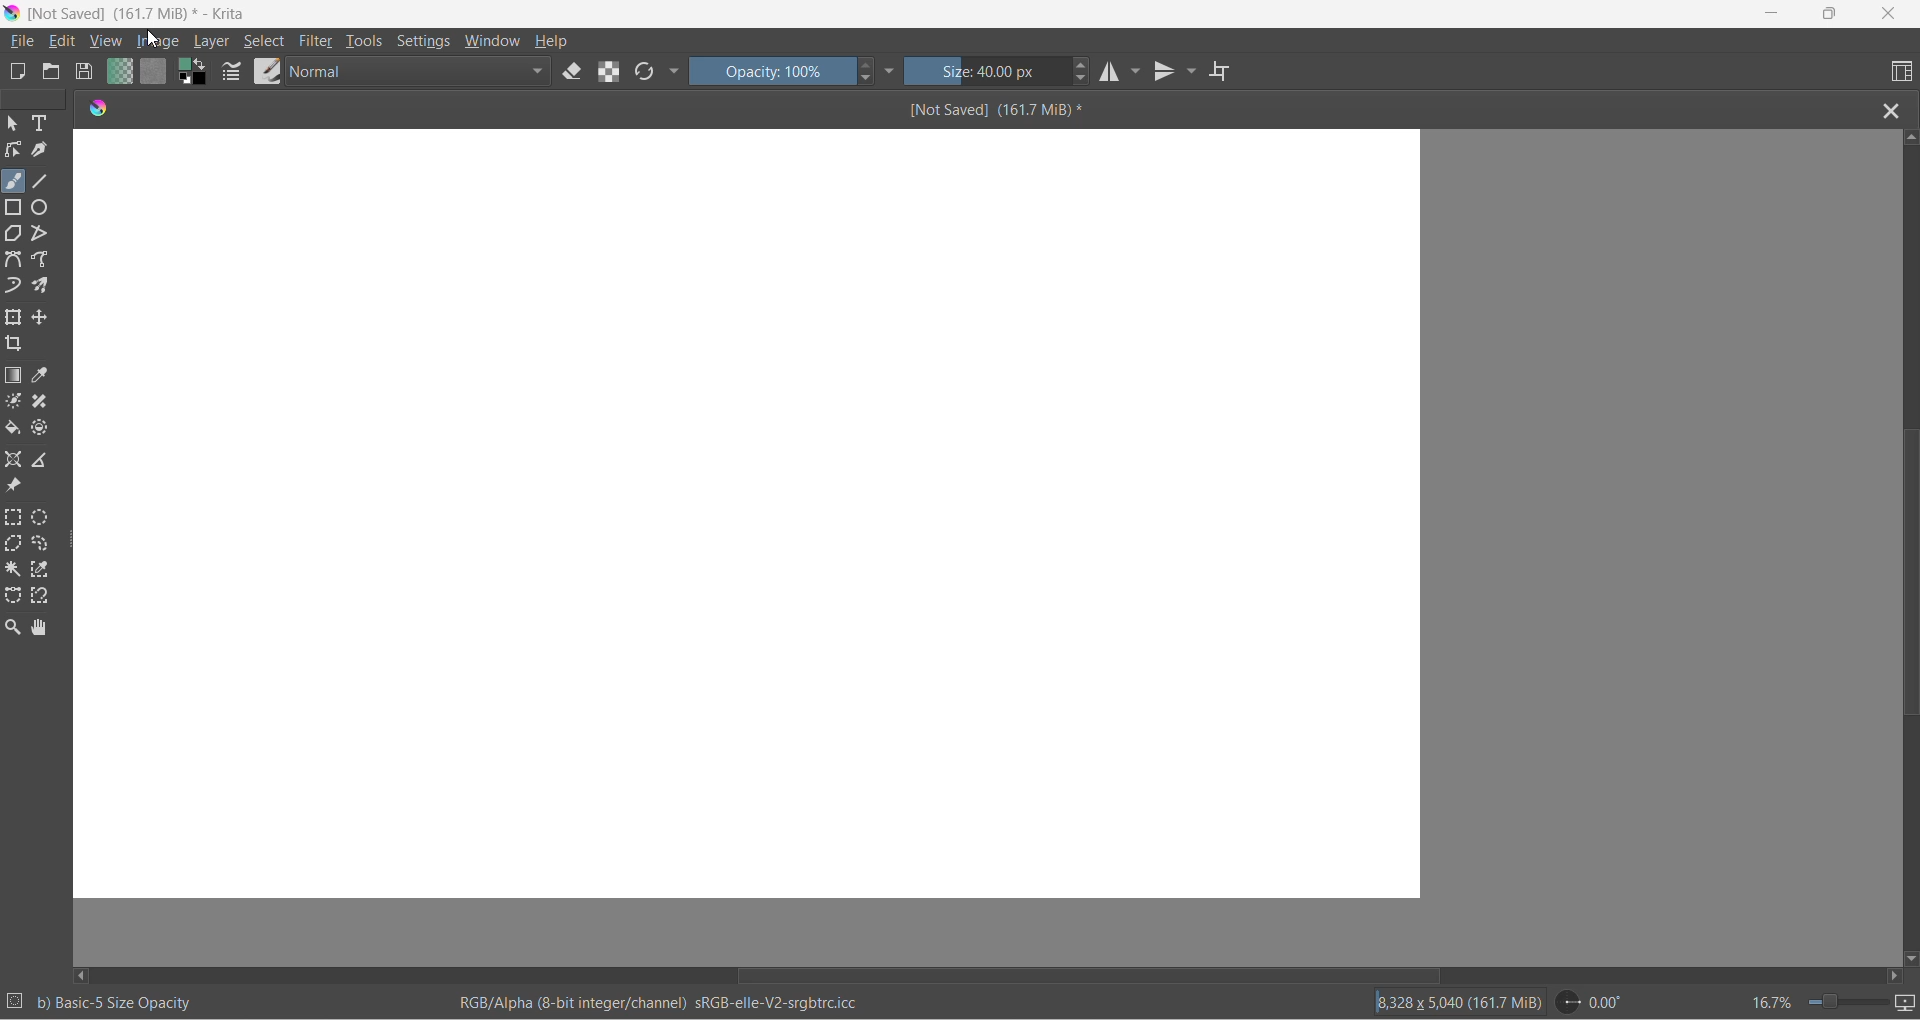 This screenshot has width=1920, height=1020. Describe the element at coordinates (25, 42) in the screenshot. I see `file` at that location.